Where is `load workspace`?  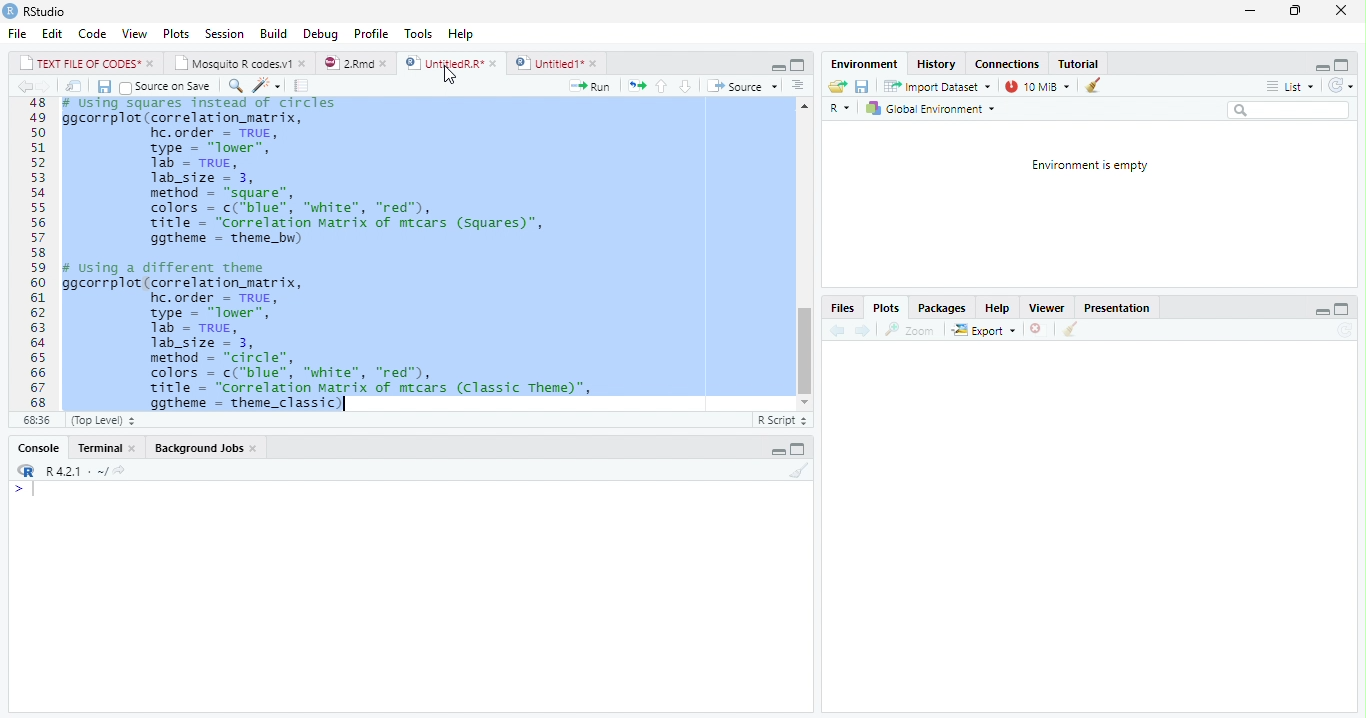 load workspace is located at coordinates (836, 86).